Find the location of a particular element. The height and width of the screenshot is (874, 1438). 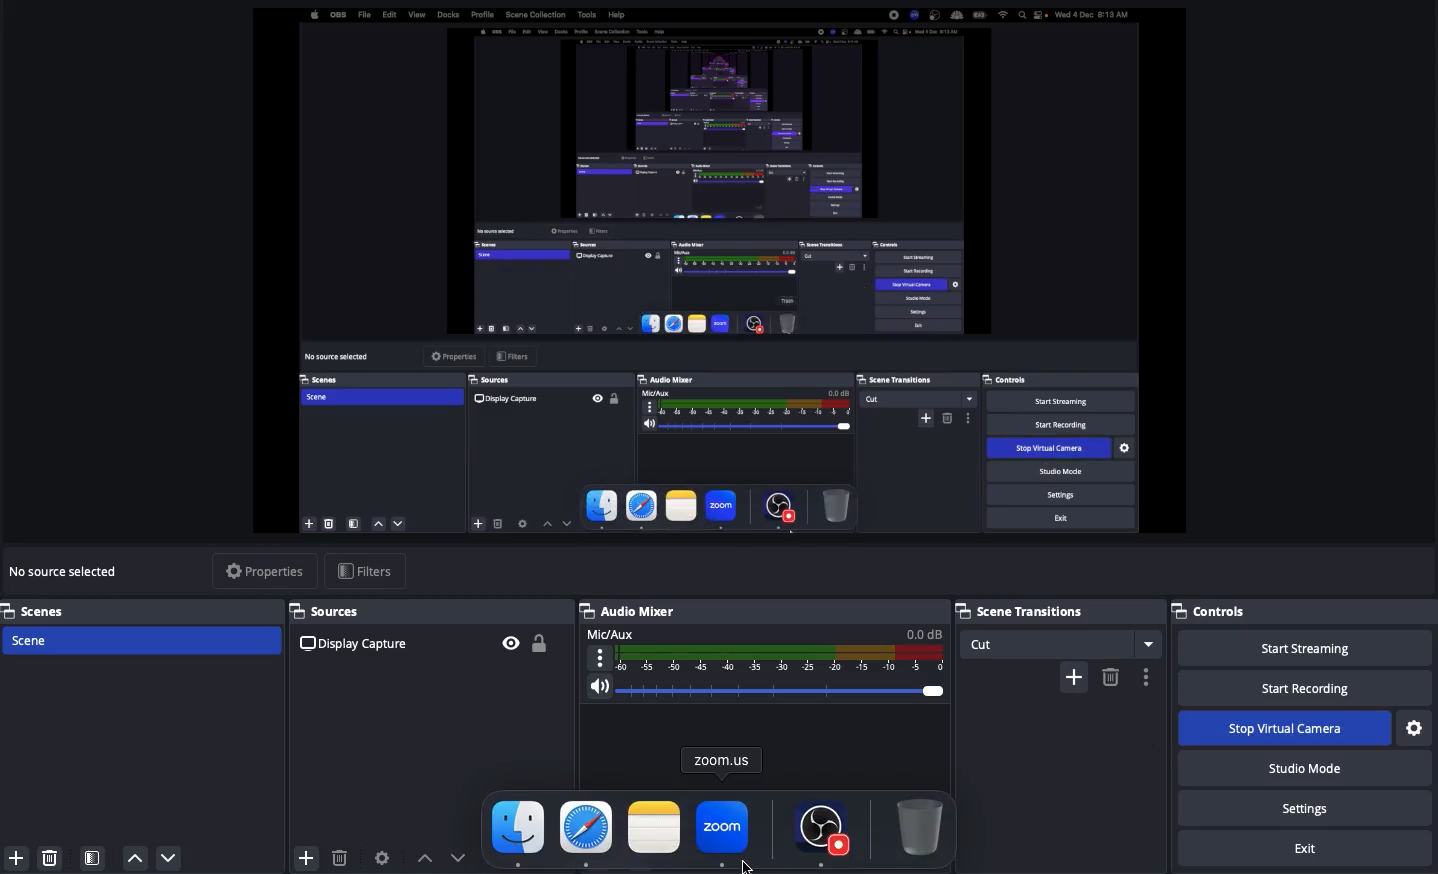

Settings is located at coordinates (1413, 725).